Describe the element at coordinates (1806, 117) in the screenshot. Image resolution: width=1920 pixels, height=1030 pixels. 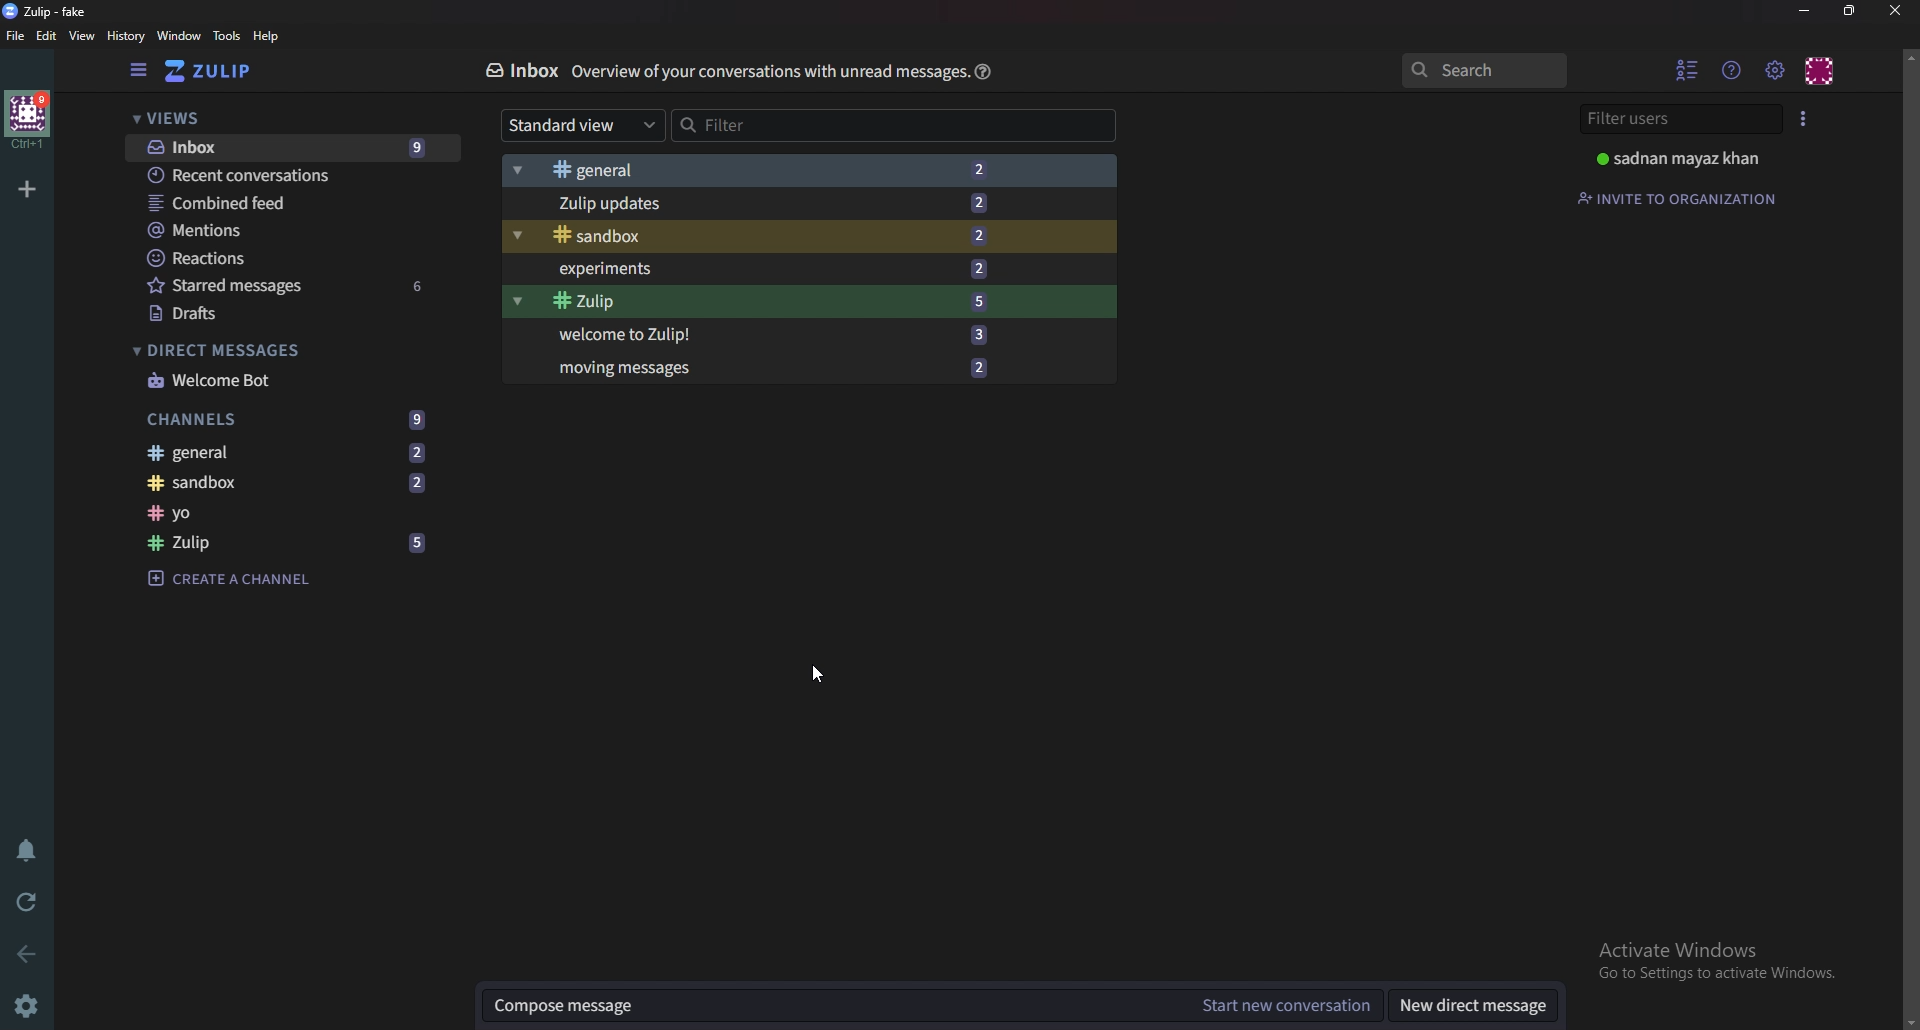
I see `User list style` at that location.